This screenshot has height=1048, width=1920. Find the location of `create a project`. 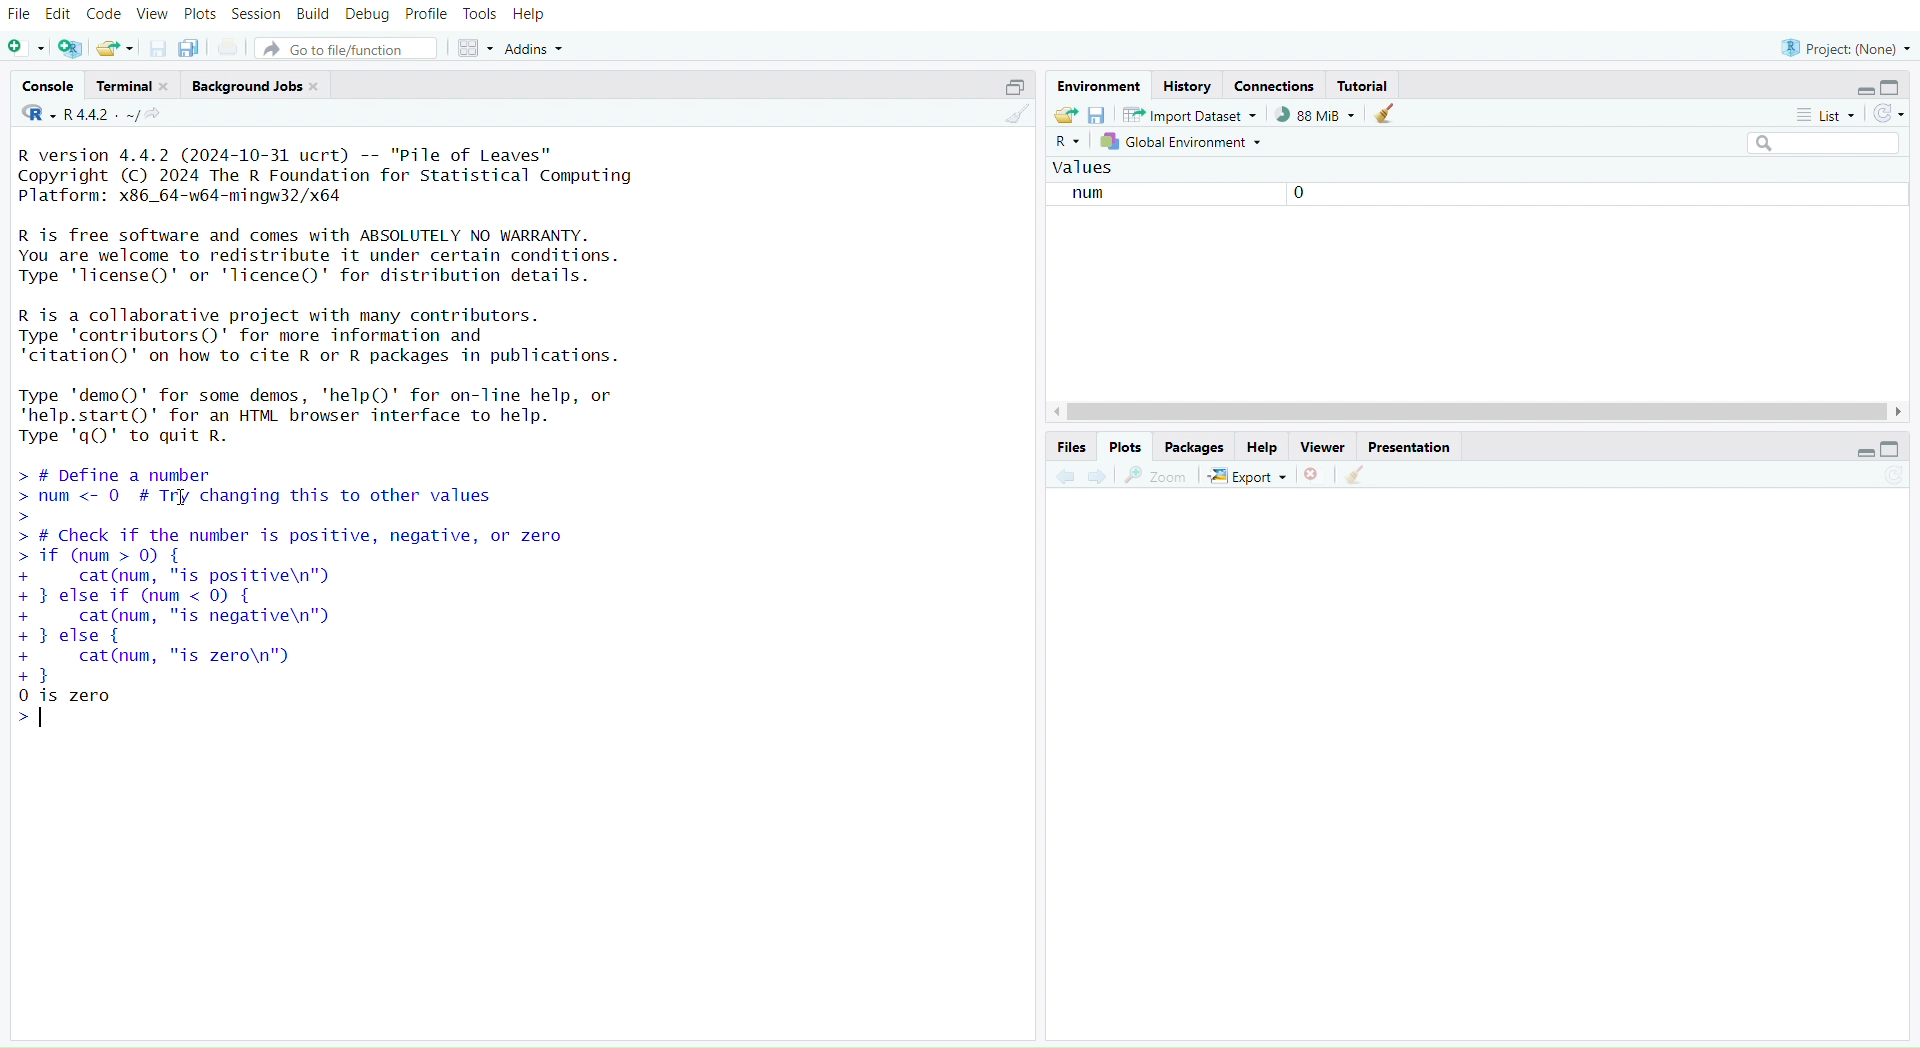

create a project is located at coordinates (71, 49).